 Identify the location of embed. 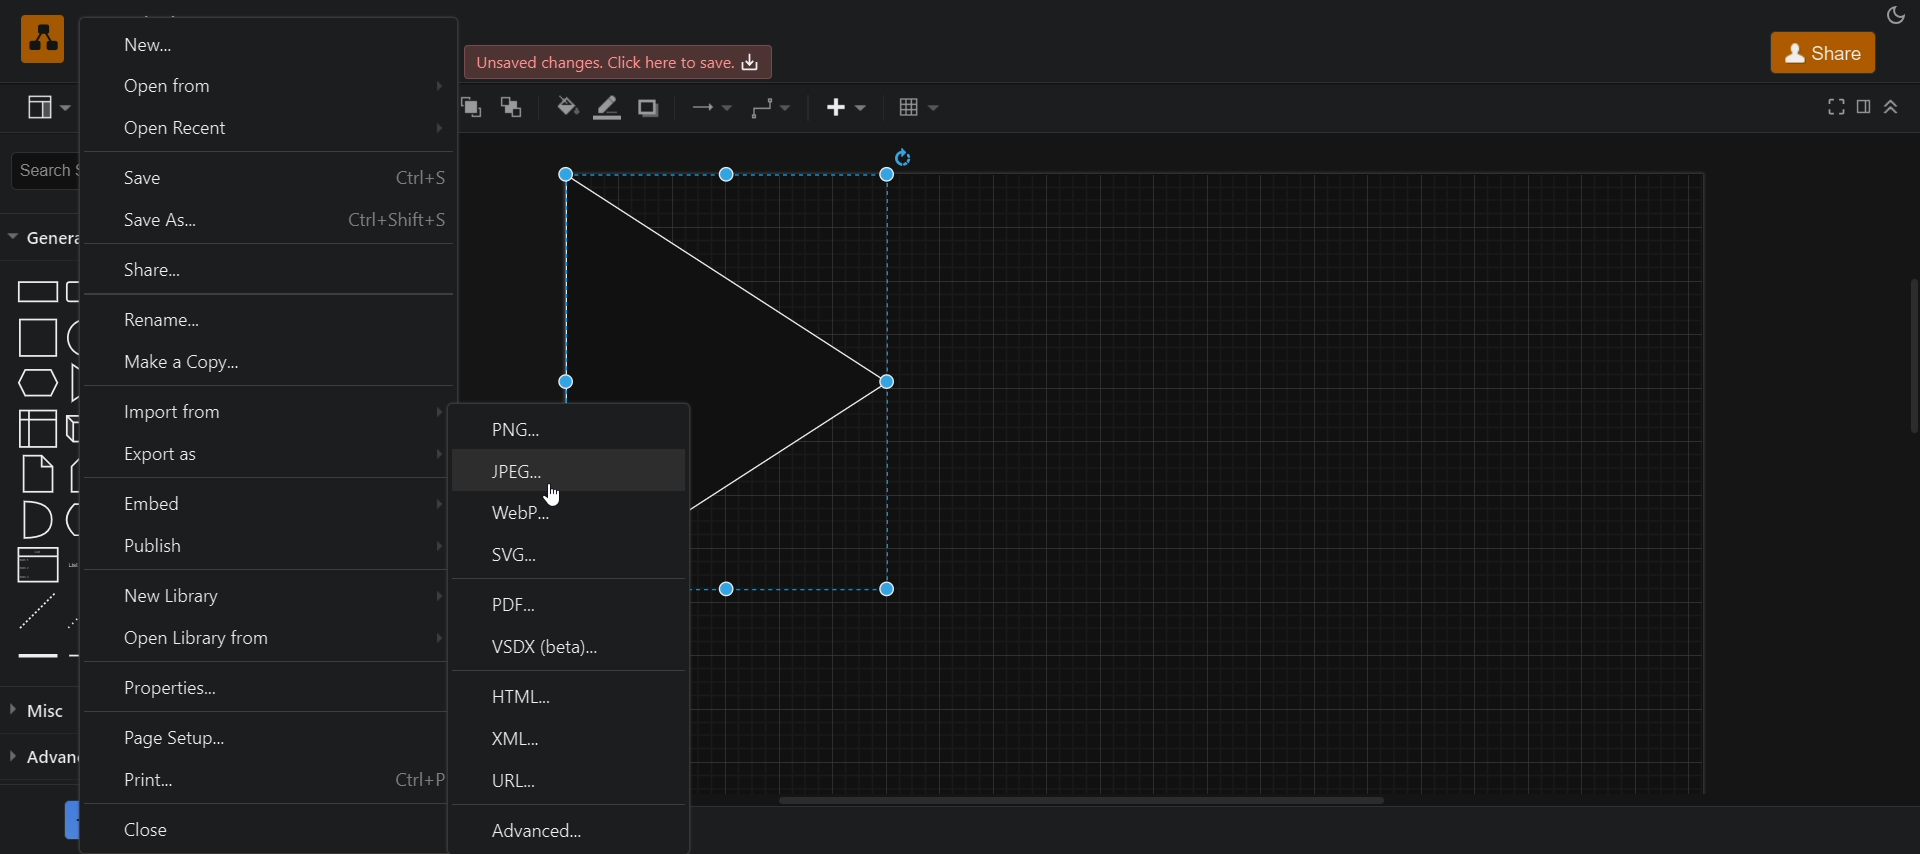
(260, 503).